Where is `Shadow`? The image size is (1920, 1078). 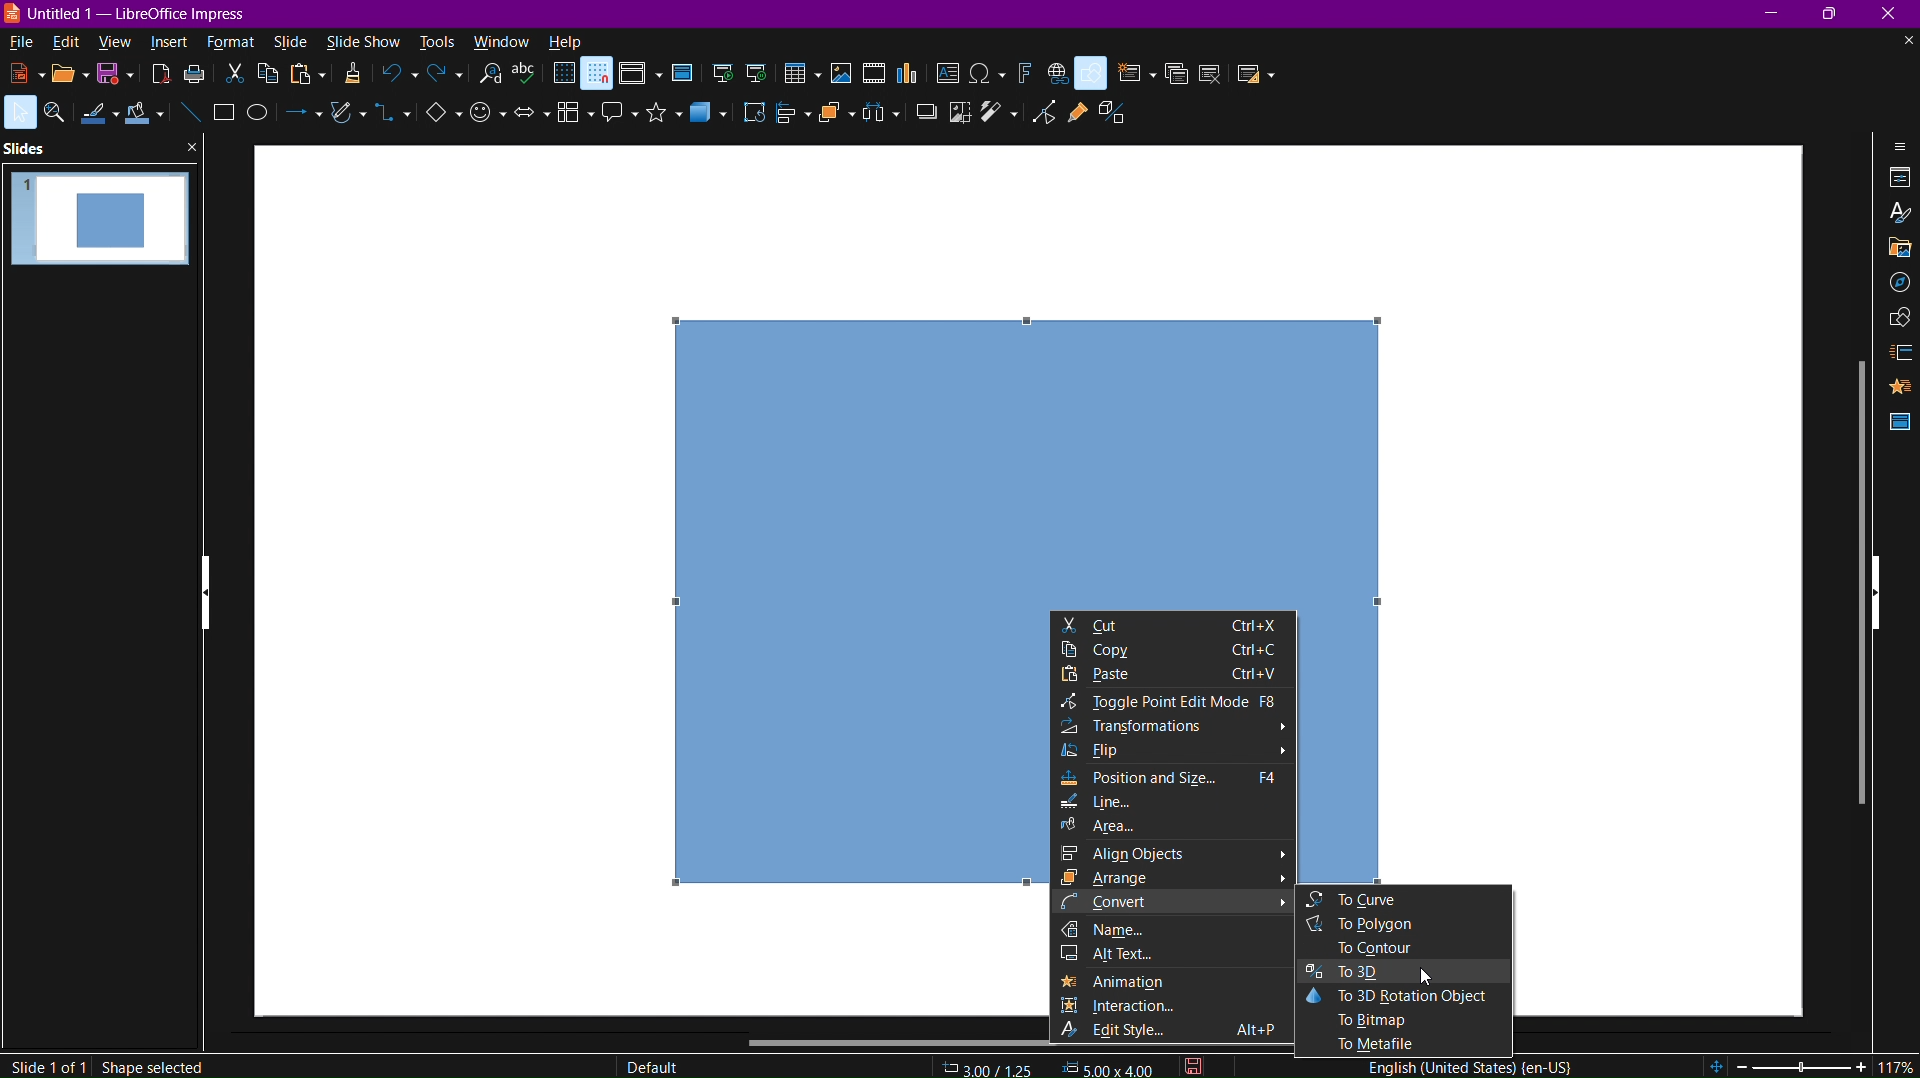 Shadow is located at coordinates (922, 119).